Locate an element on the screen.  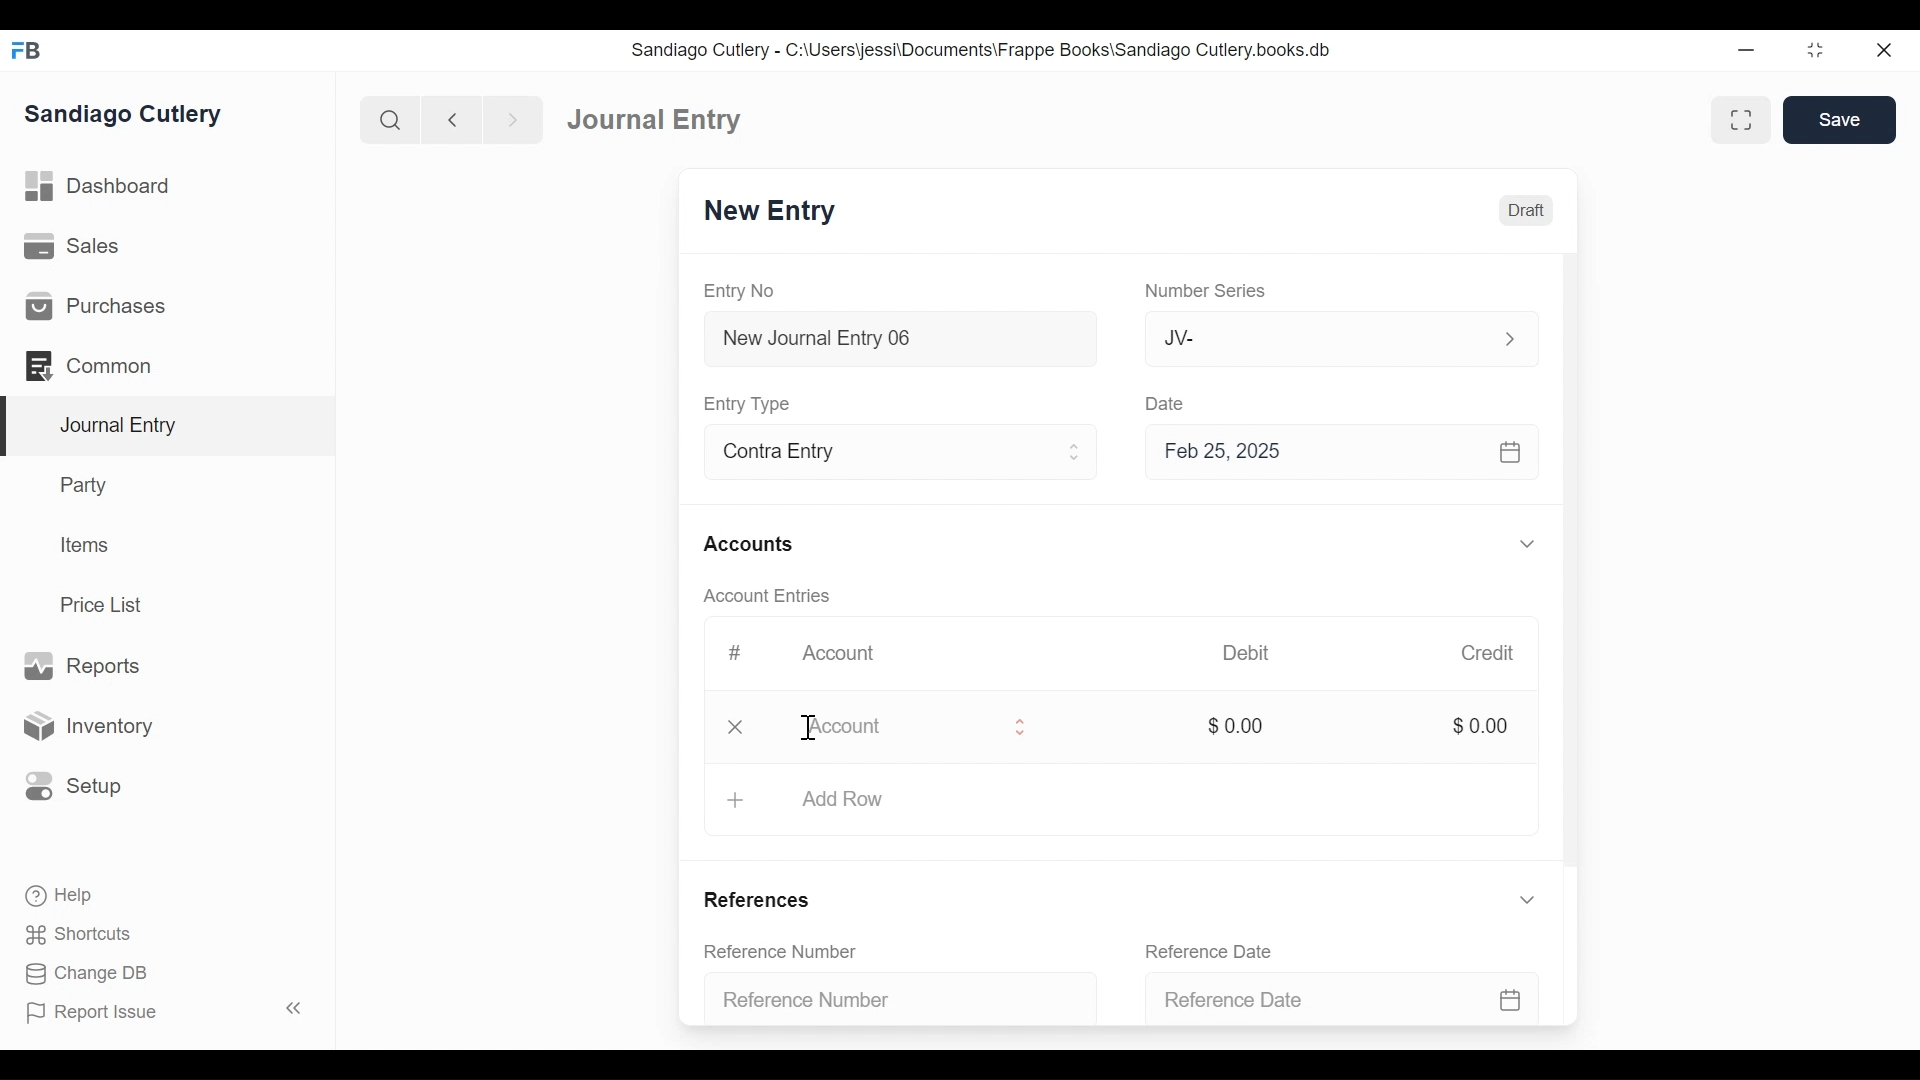
Number Series is located at coordinates (1209, 291).